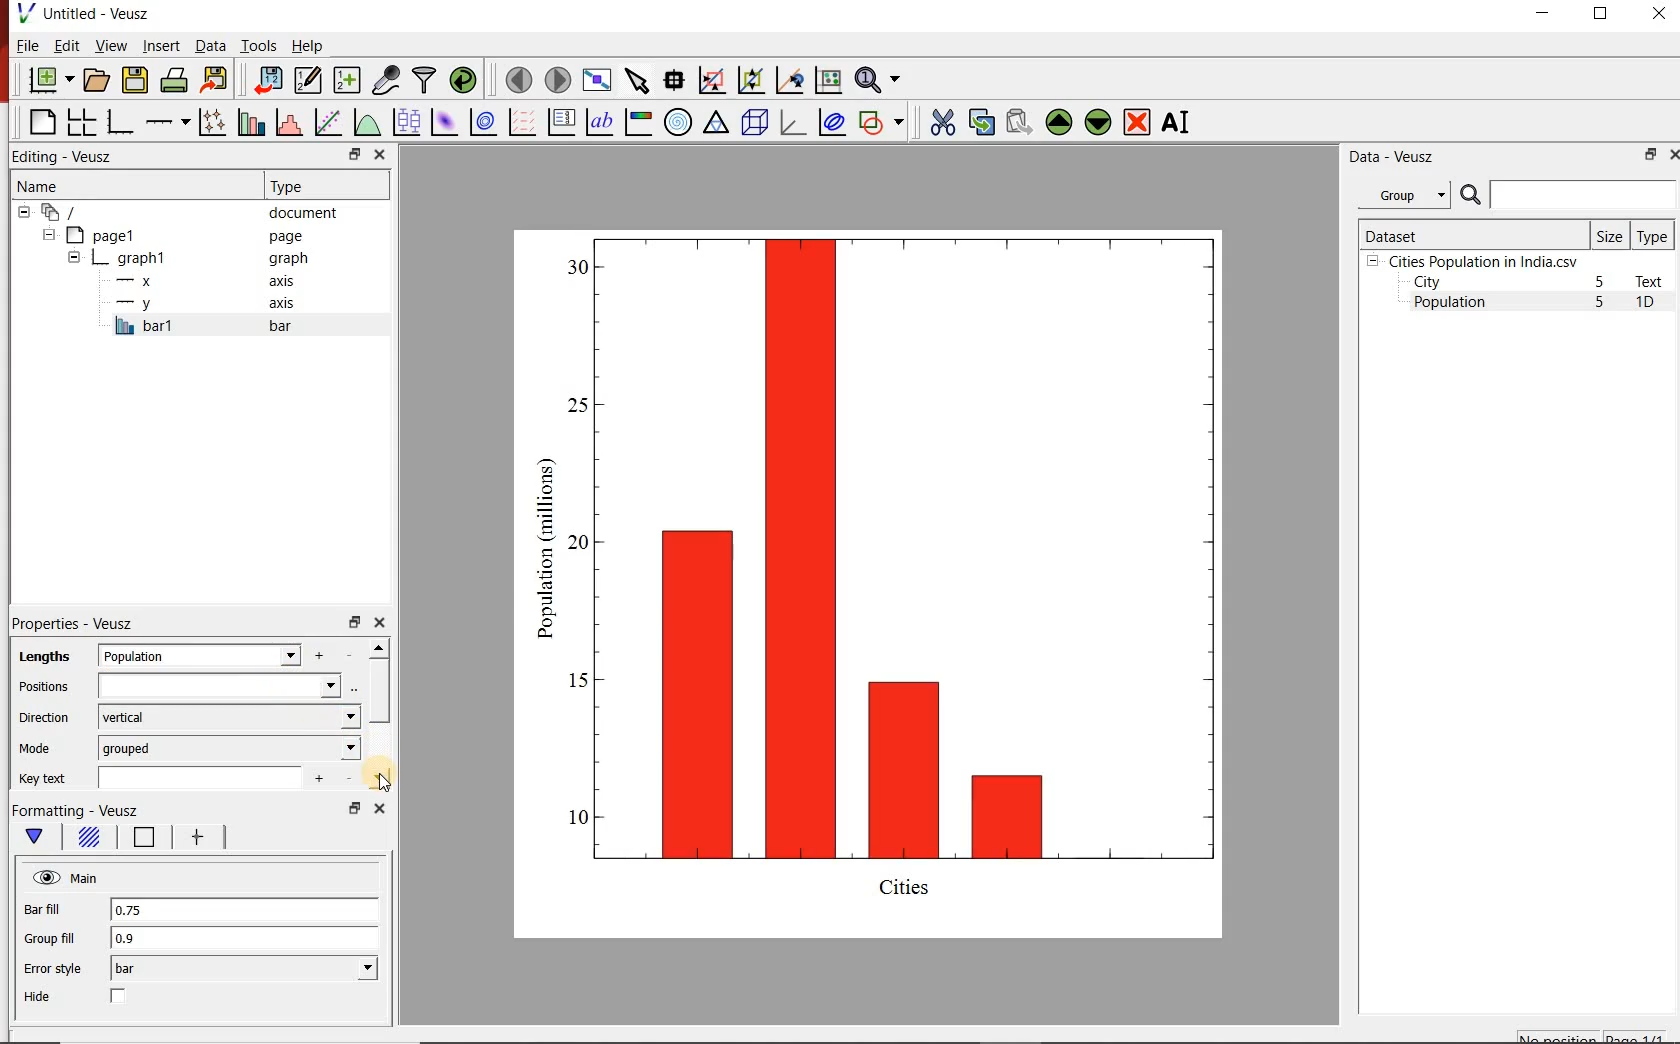  What do you see at coordinates (366, 122) in the screenshot?
I see `plot a function` at bounding box center [366, 122].